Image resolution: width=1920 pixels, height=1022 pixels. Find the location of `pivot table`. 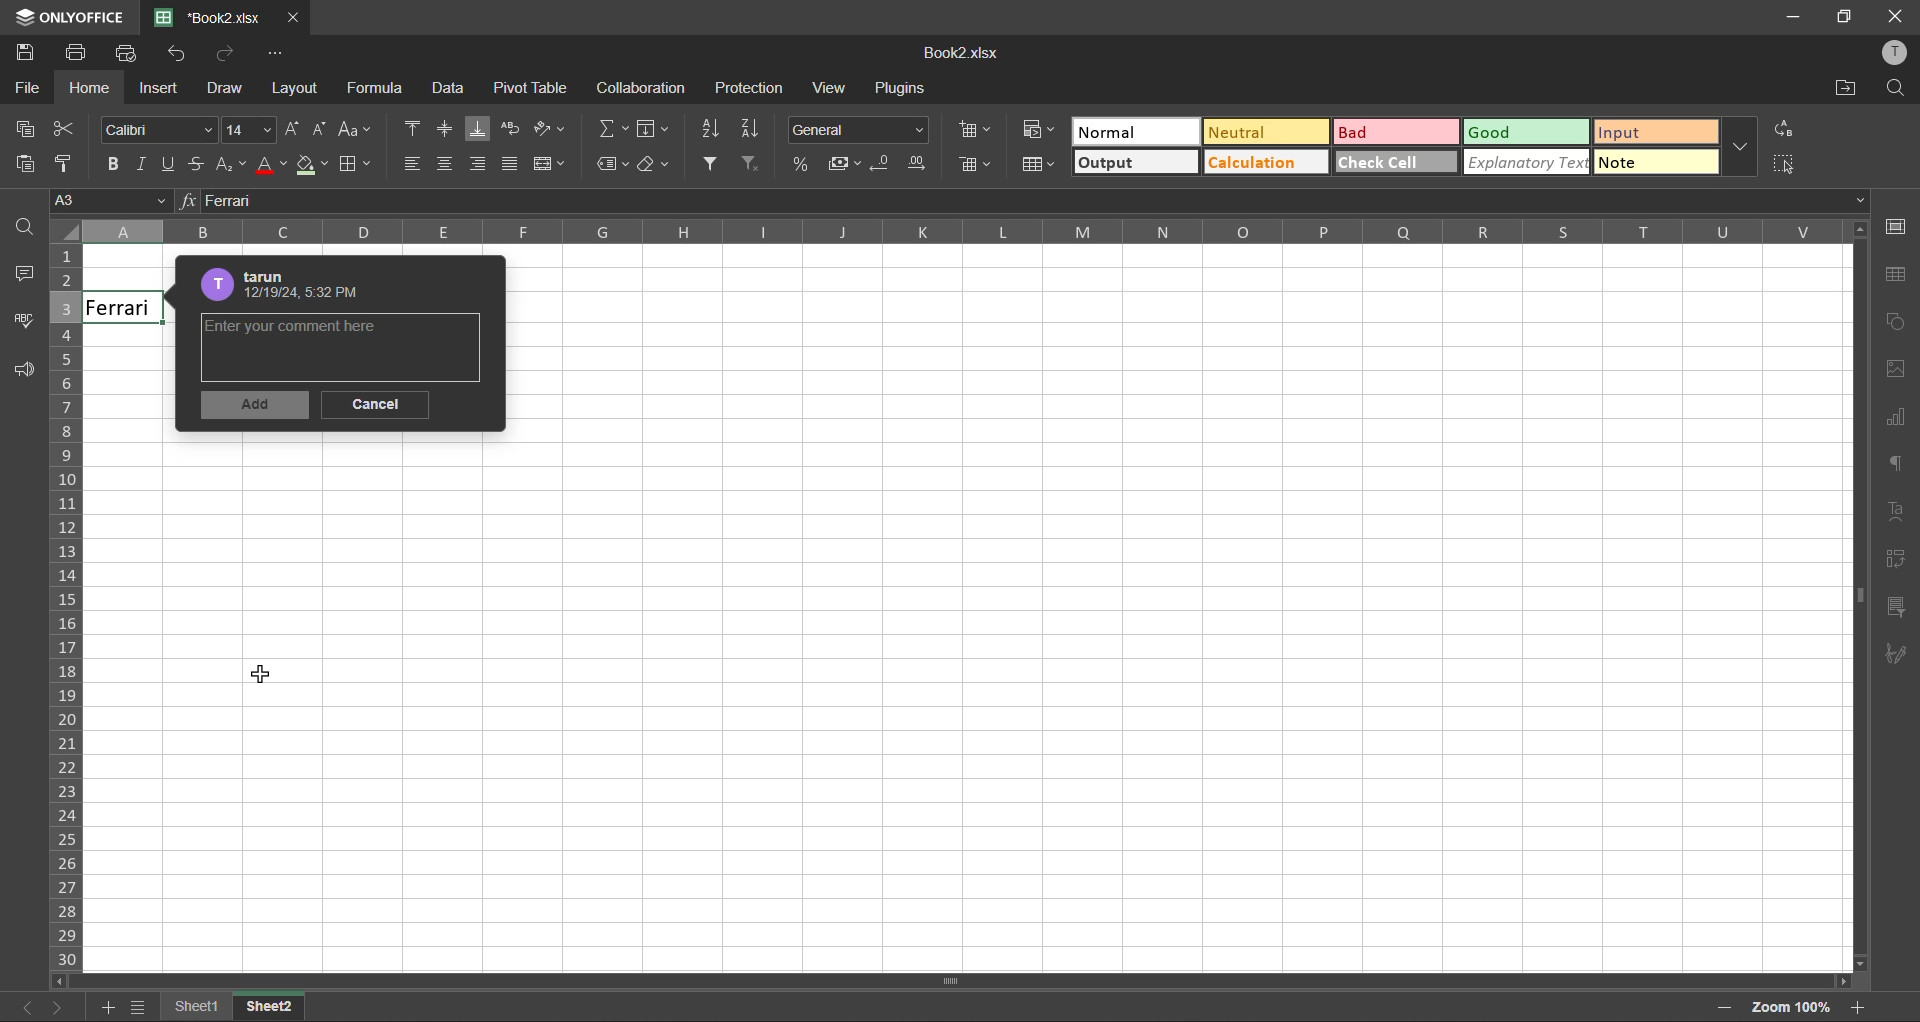

pivot table is located at coordinates (1897, 563).